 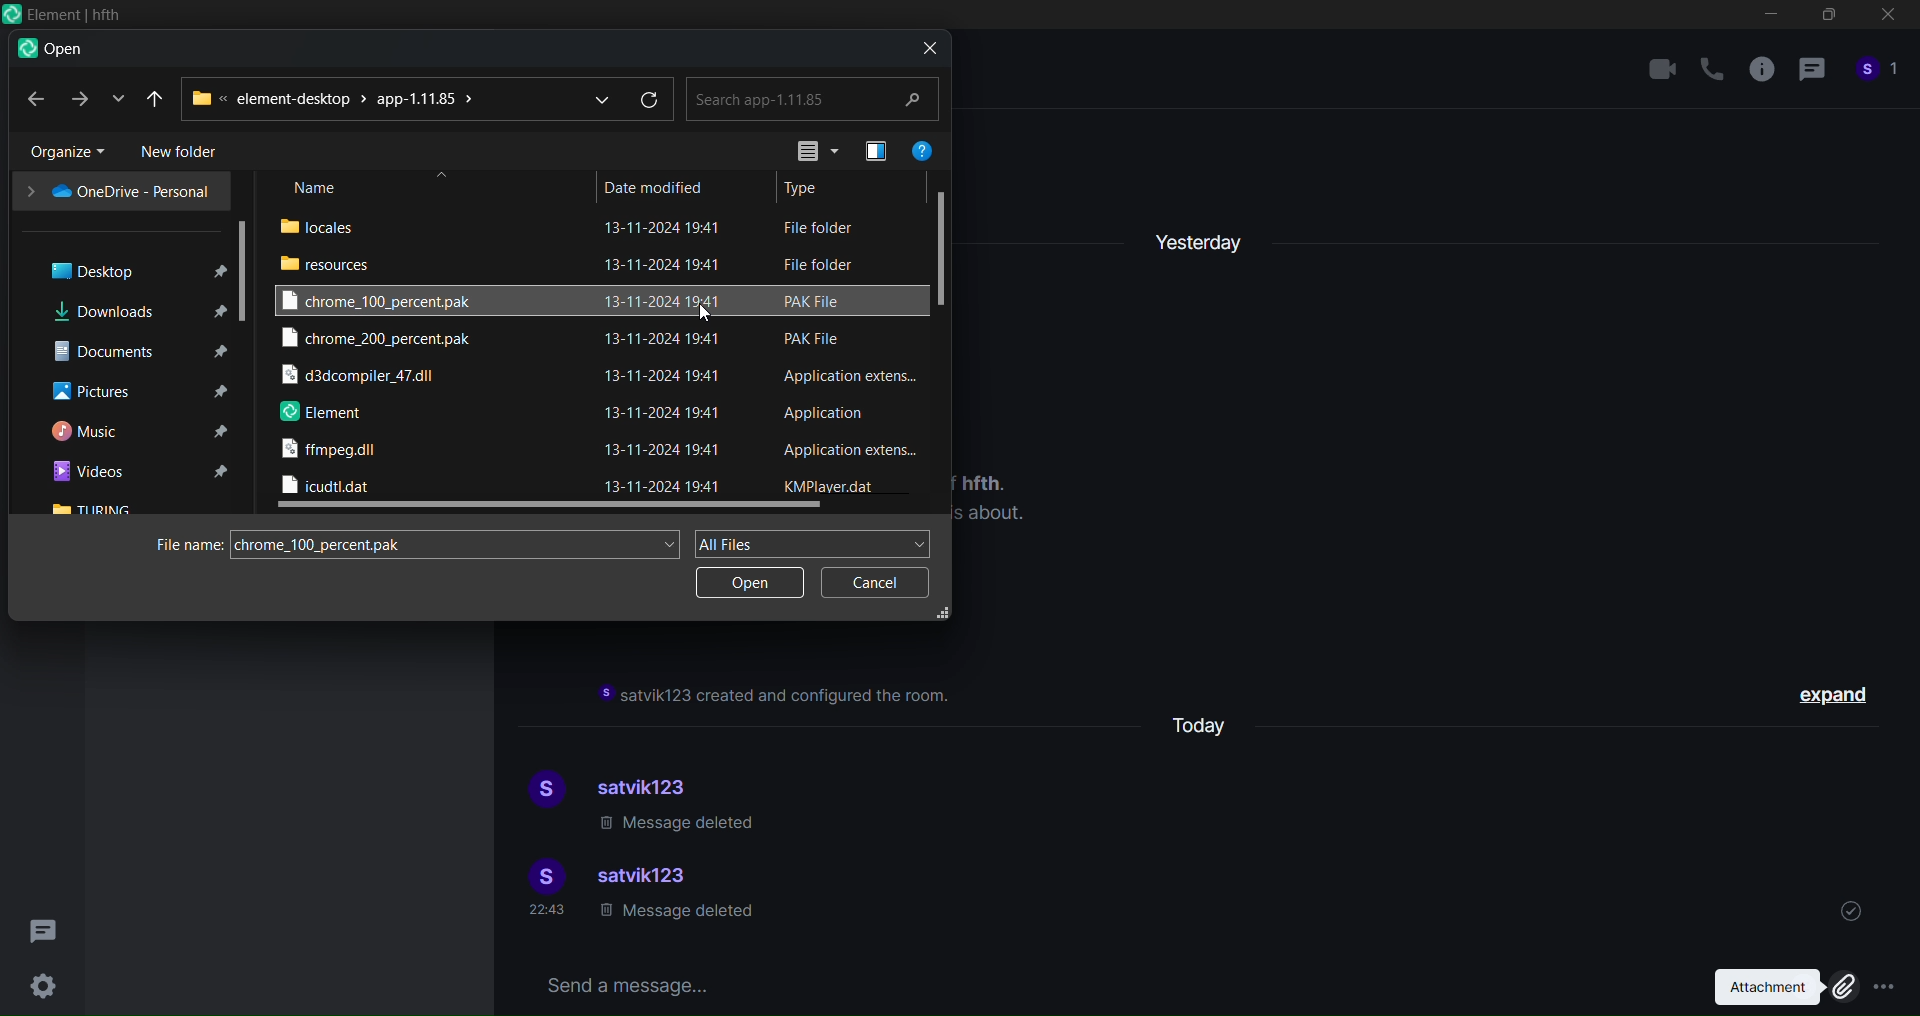 I want to click on thread, so click(x=1811, y=73).